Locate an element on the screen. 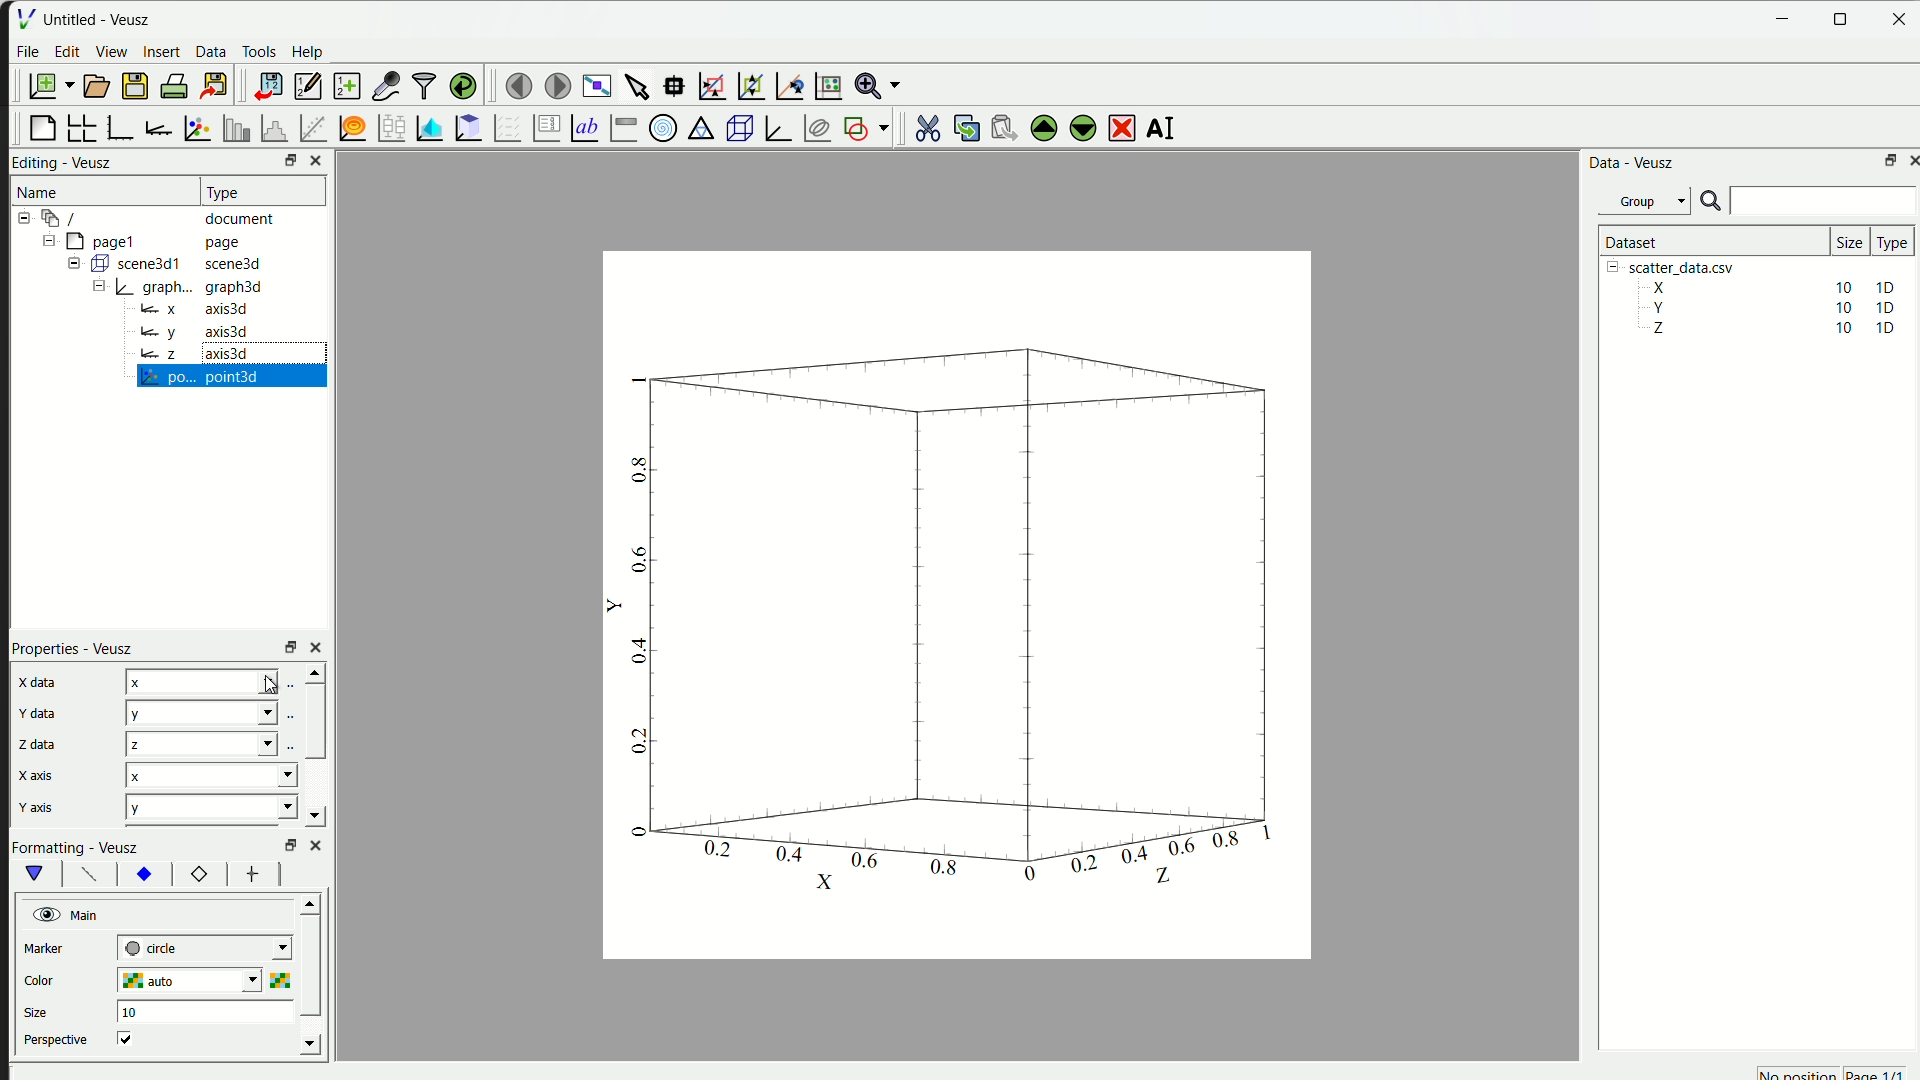 This screenshot has height=1080, width=1920. x axis is located at coordinates (37, 775).